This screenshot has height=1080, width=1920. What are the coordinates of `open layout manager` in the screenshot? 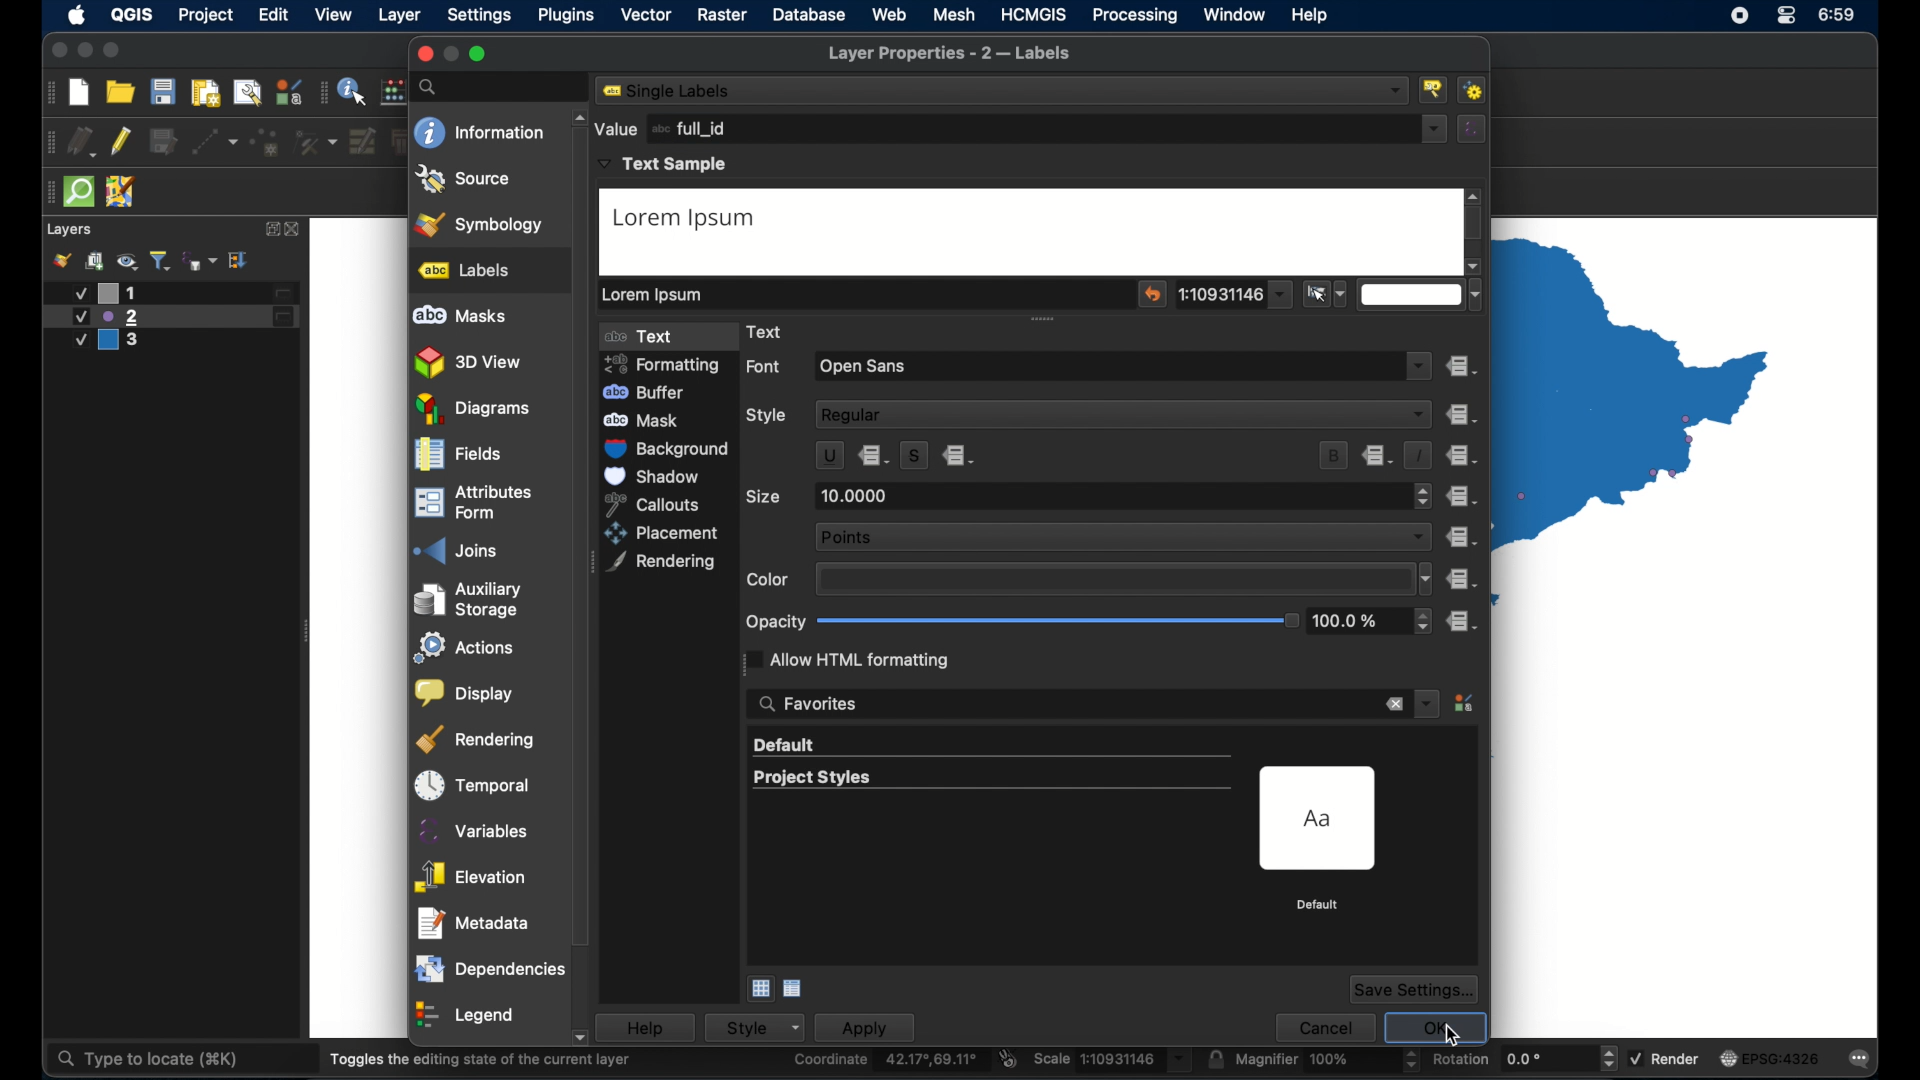 It's located at (247, 93).